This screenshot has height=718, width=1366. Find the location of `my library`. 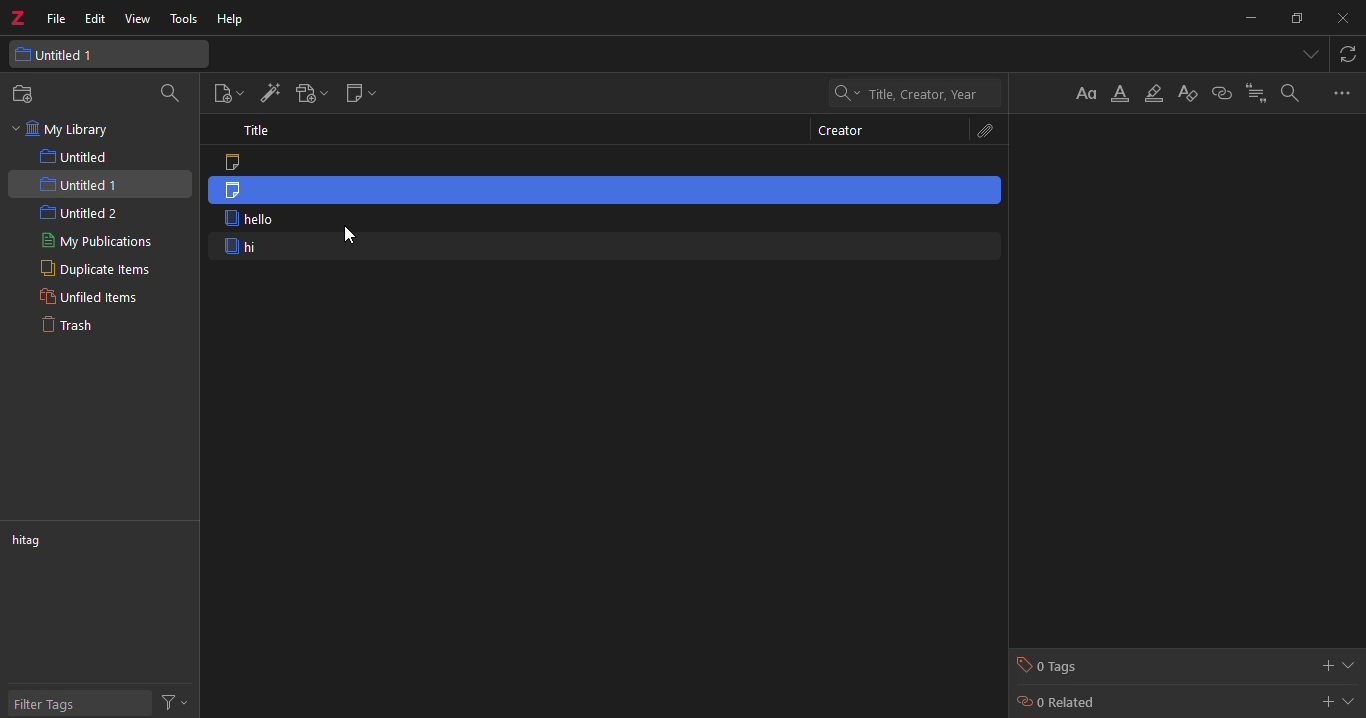

my library is located at coordinates (63, 129).